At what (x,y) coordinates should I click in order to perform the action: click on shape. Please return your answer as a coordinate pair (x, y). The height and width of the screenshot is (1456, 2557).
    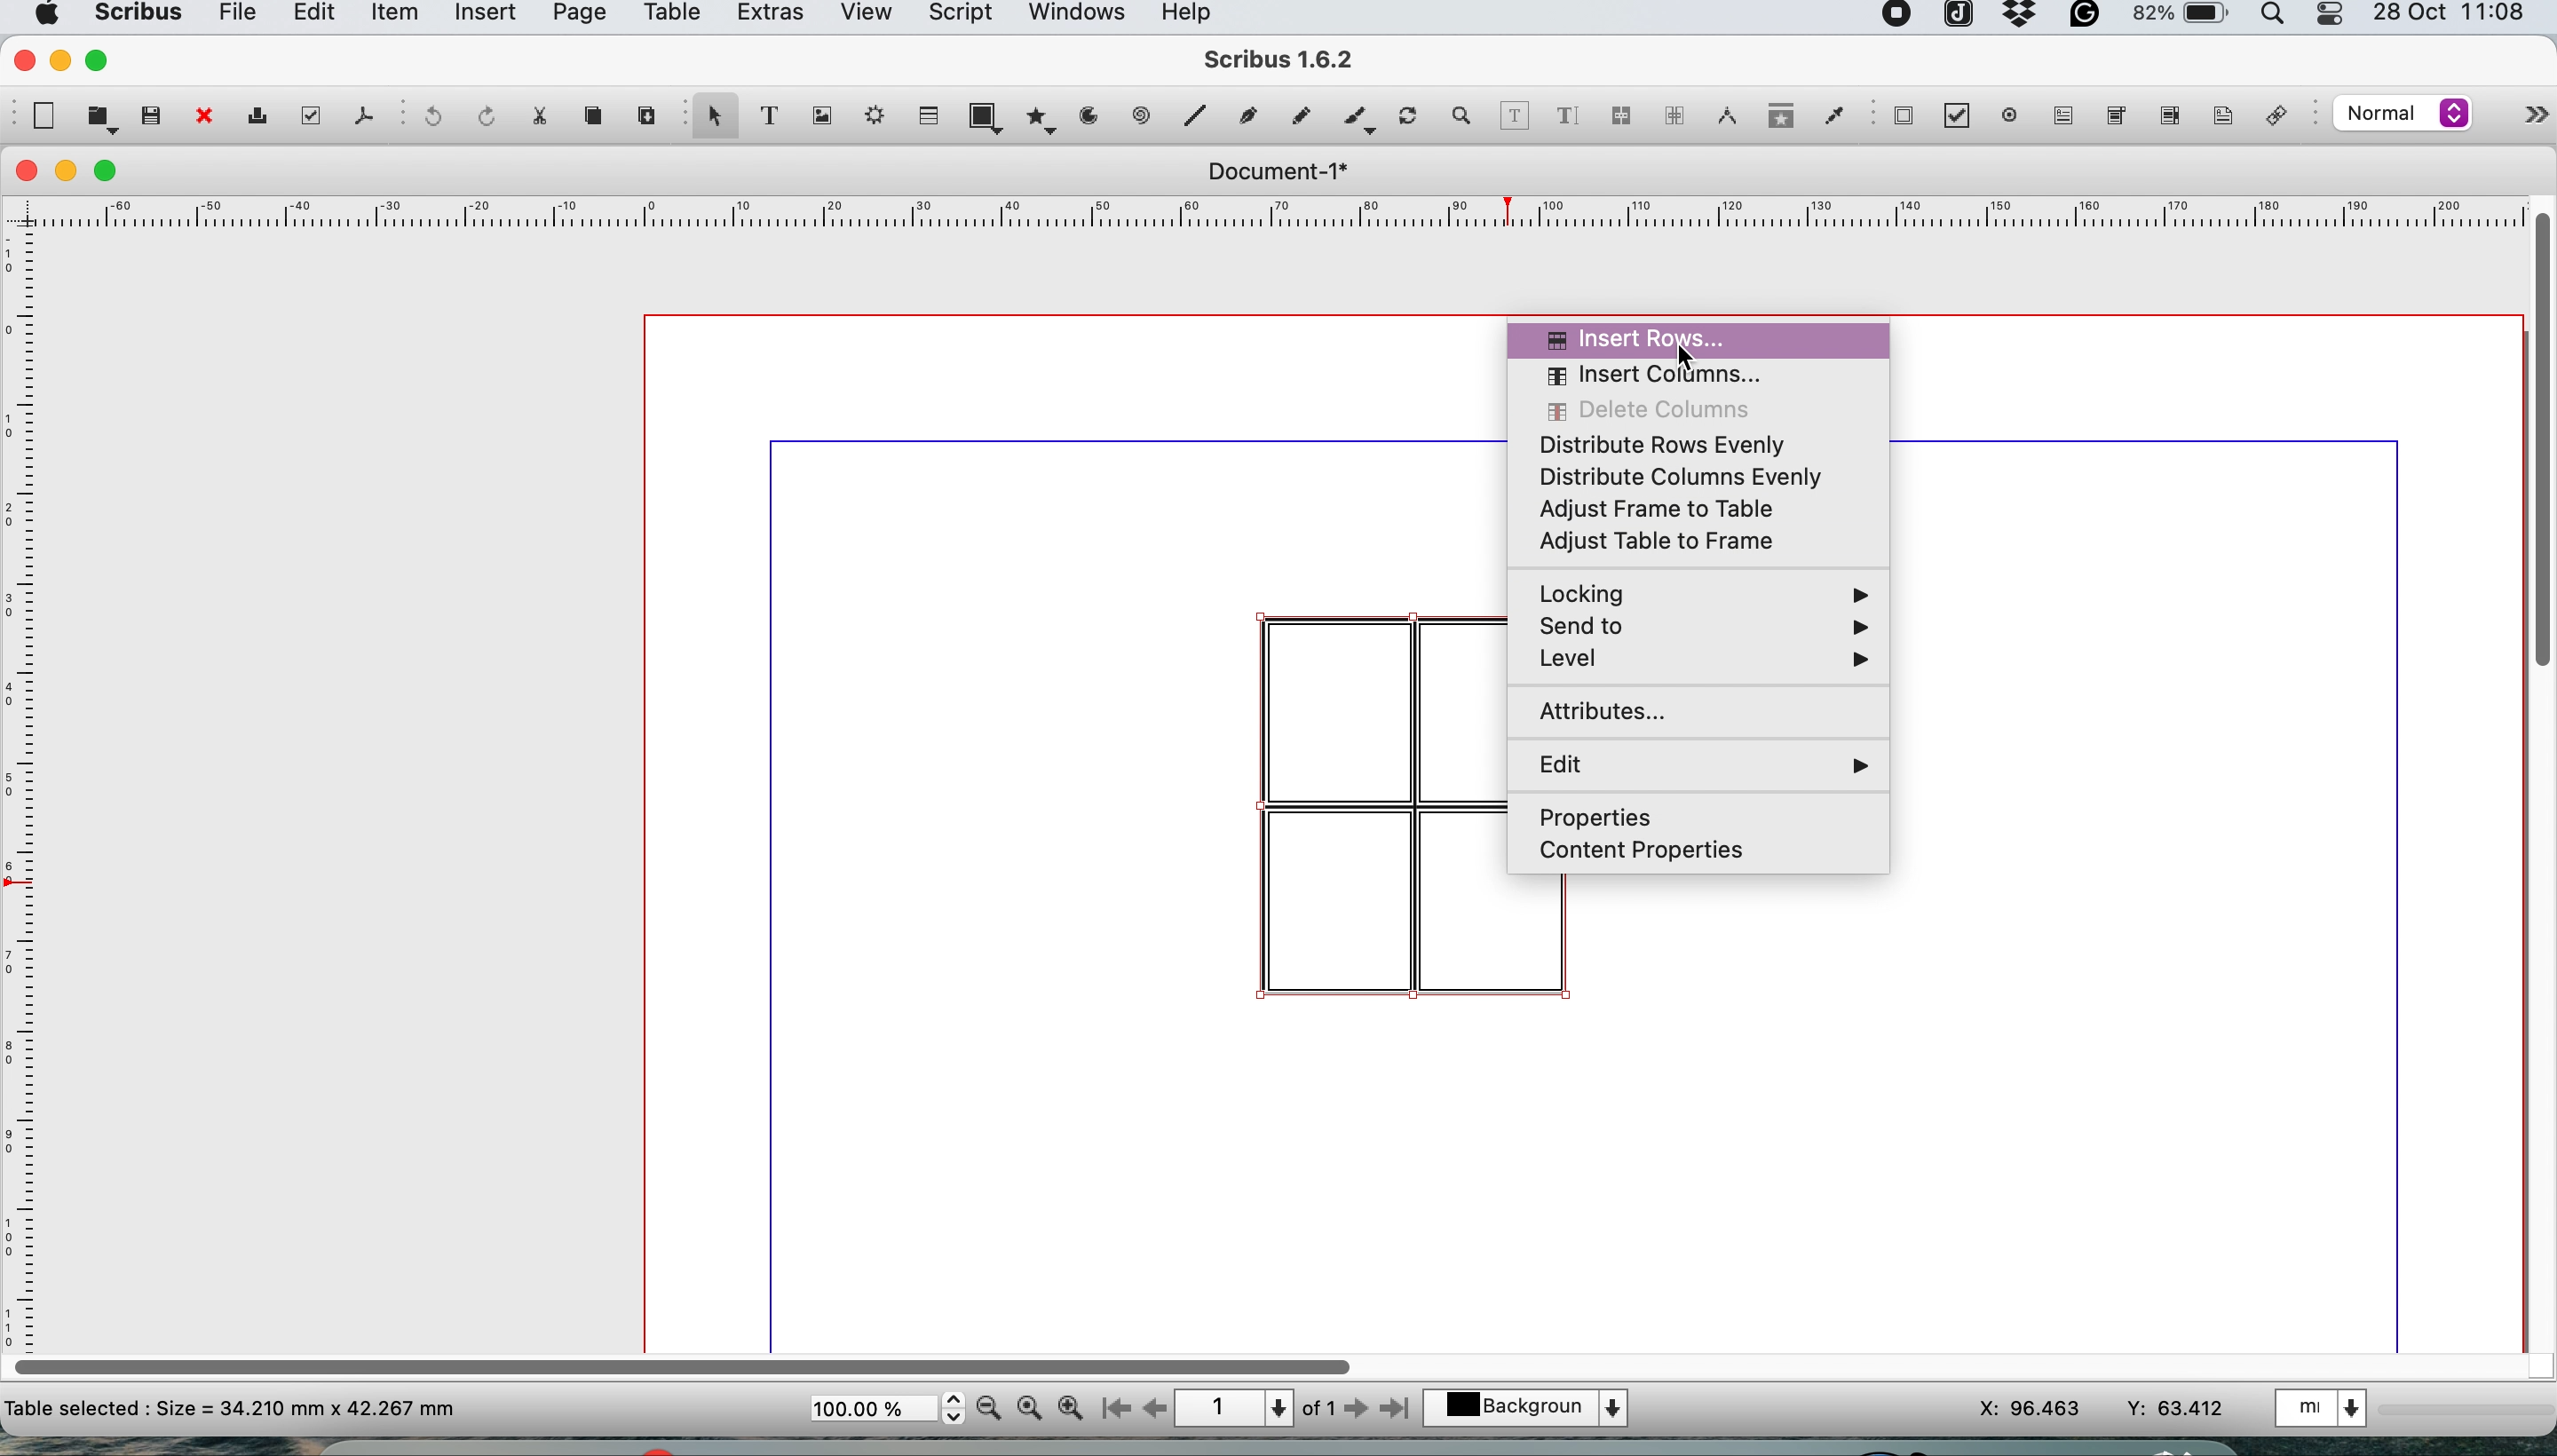
    Looking at the image, I should click on (990, 116).